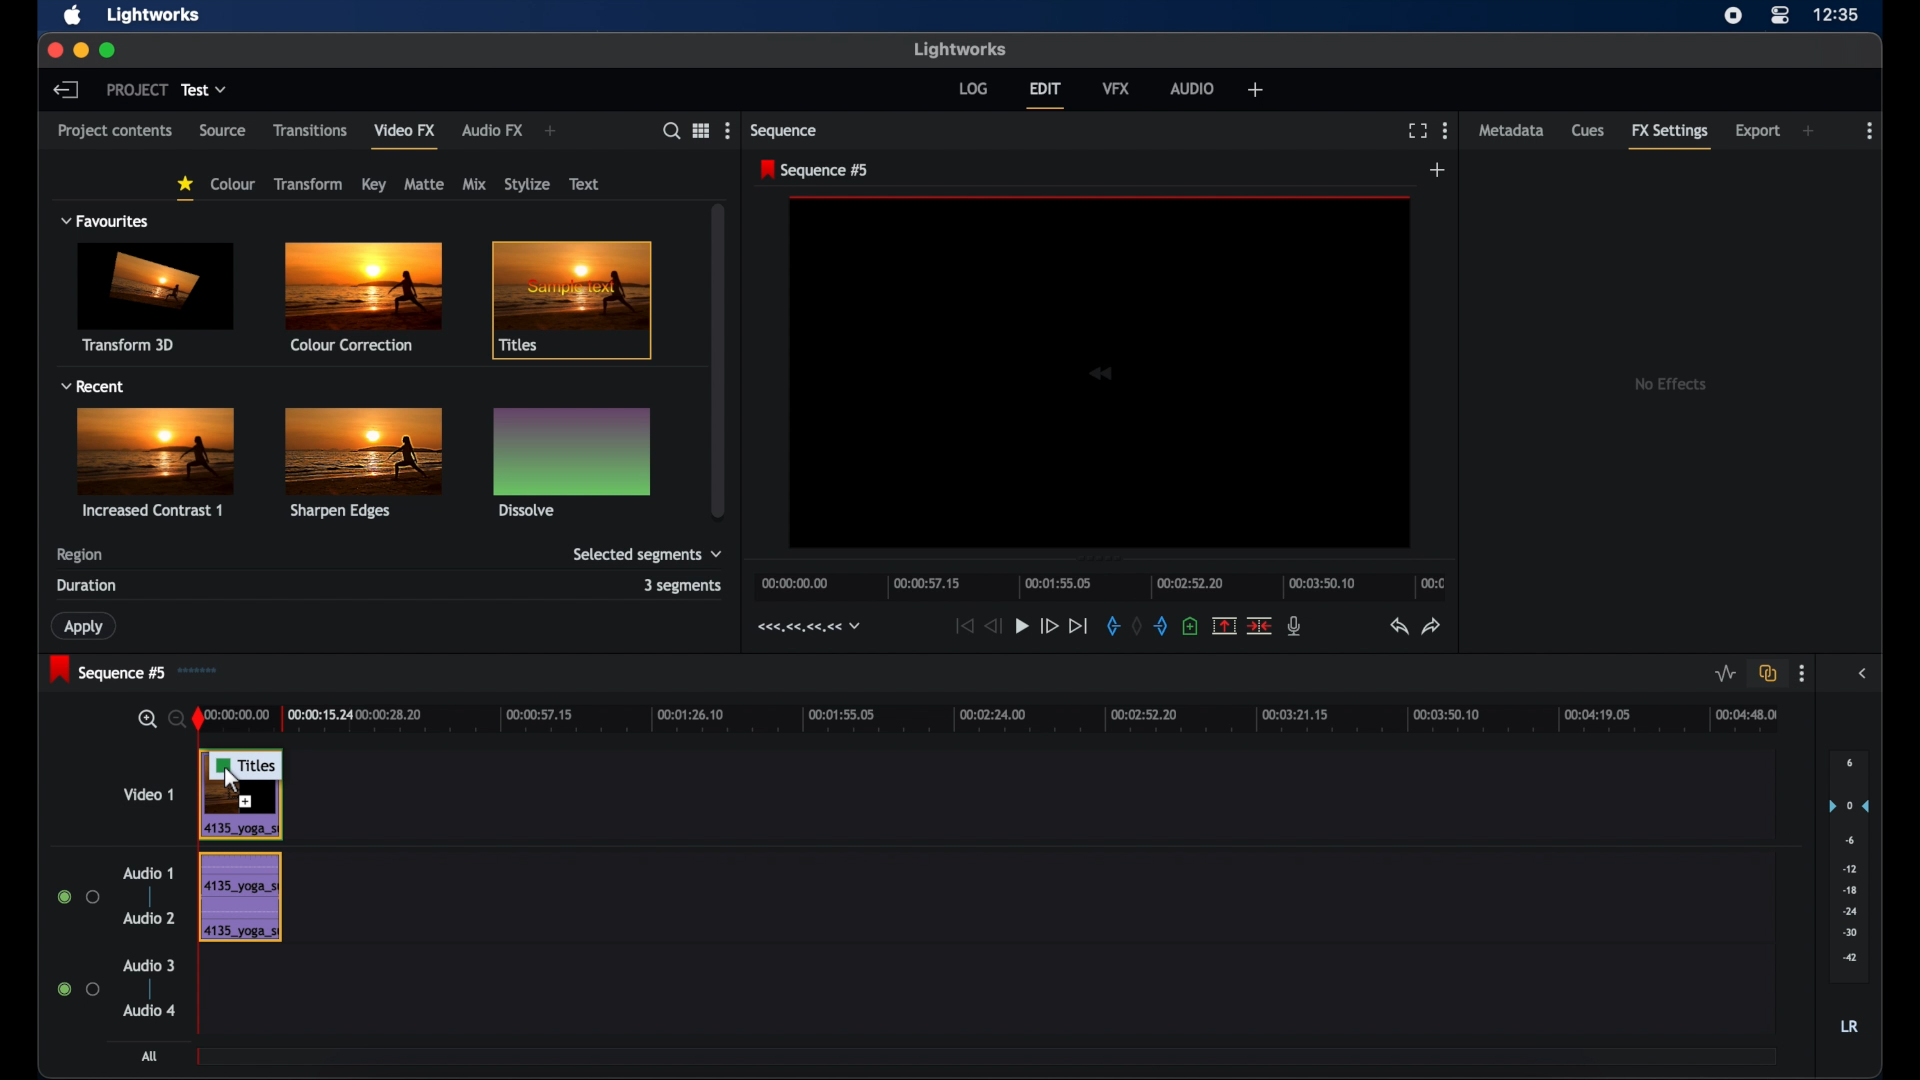 The height and width of the screenshot is (1080, 1920). I want to click on transform, so click(310, 184).